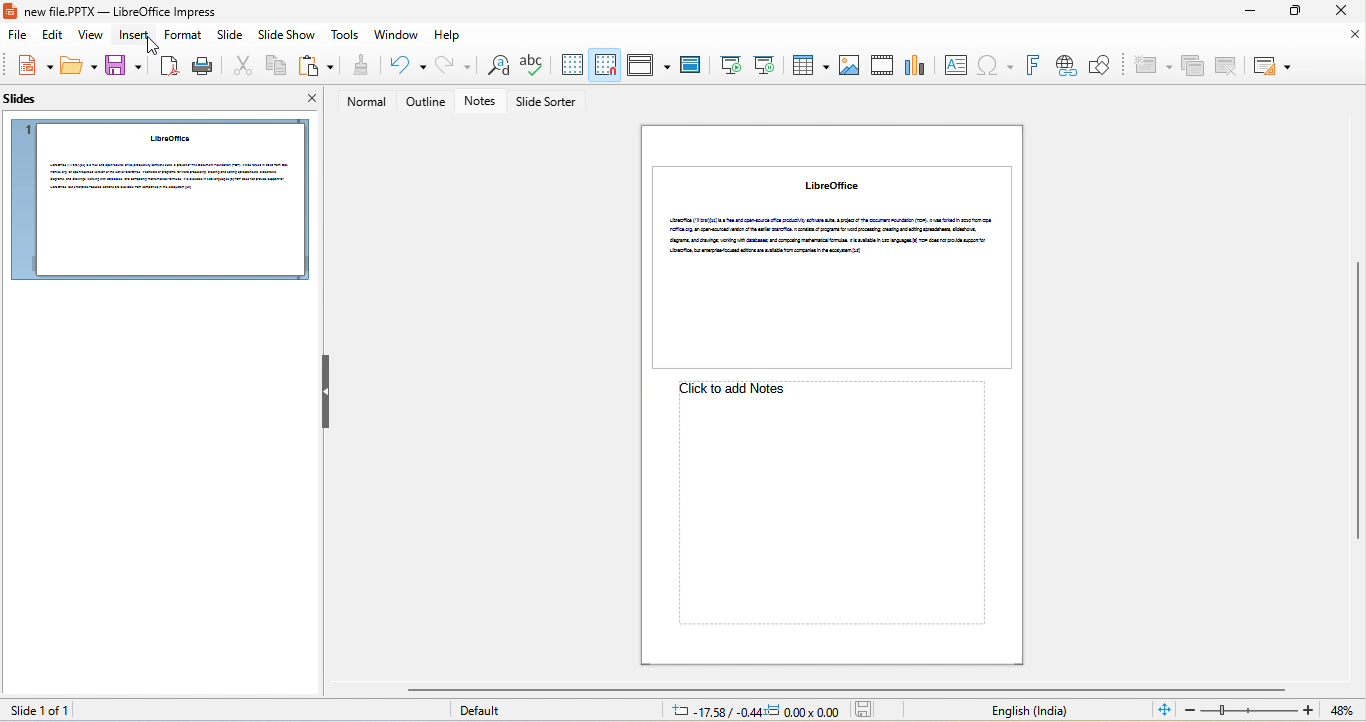  Describe the element at coordinates (273, 67) in the screenshot. I see `copy` at that location.